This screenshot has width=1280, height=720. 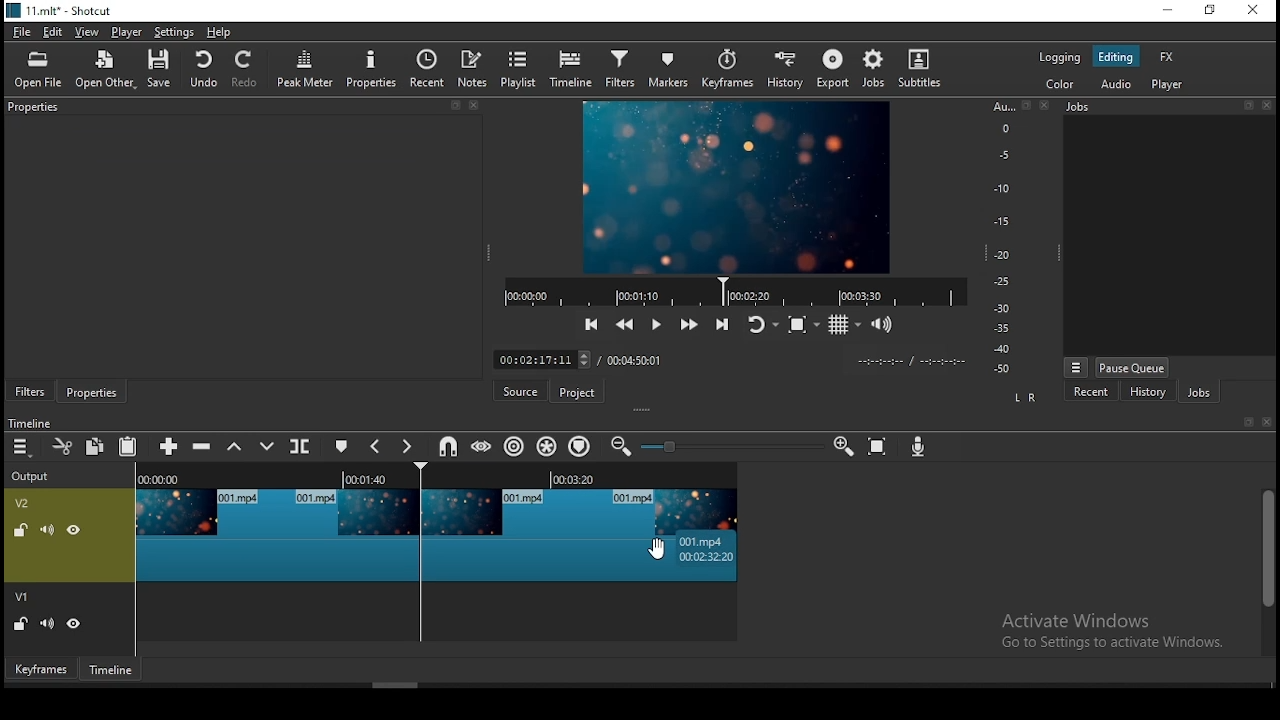 What do you see at coordinates (174, 31) in the screenshot?
I see `settings` at bounding box center [174, 31].